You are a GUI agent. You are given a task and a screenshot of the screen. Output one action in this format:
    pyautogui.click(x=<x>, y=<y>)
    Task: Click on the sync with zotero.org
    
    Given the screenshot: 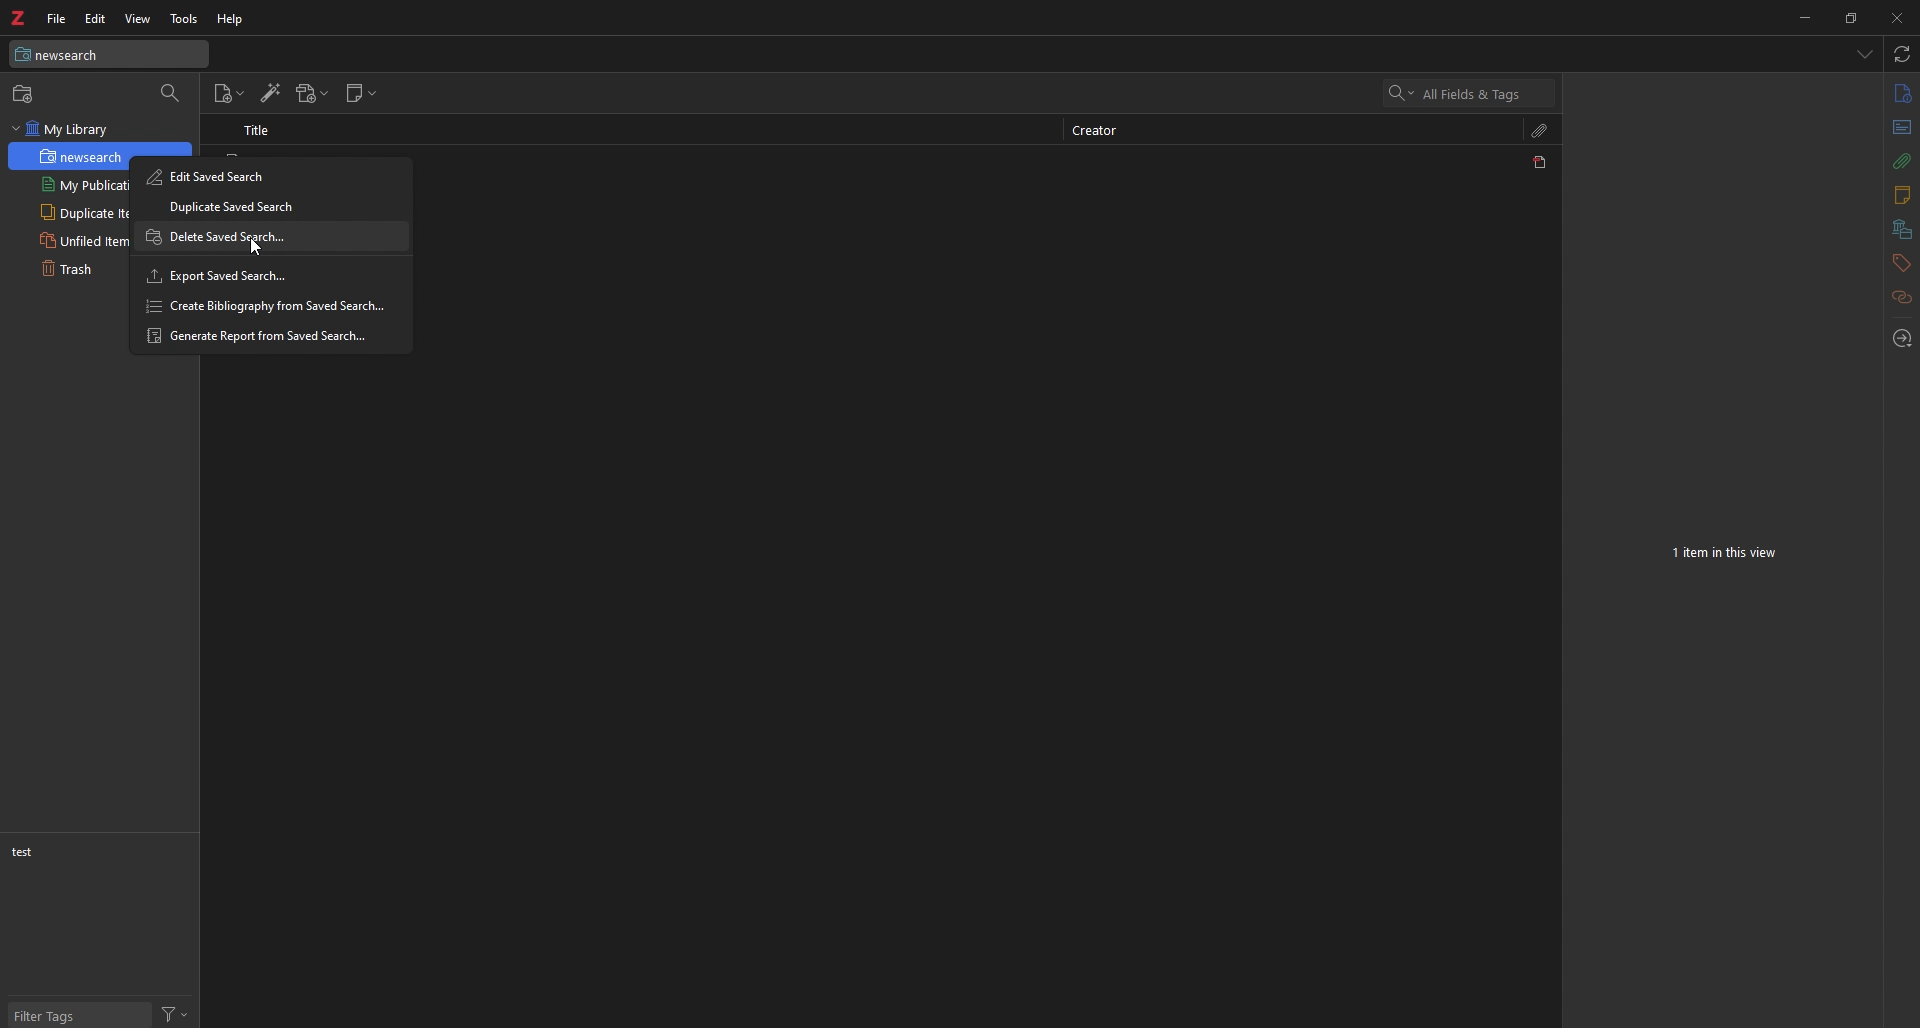 What is the action you would take?
    pyautogui.click(x=1903, y=55)
    